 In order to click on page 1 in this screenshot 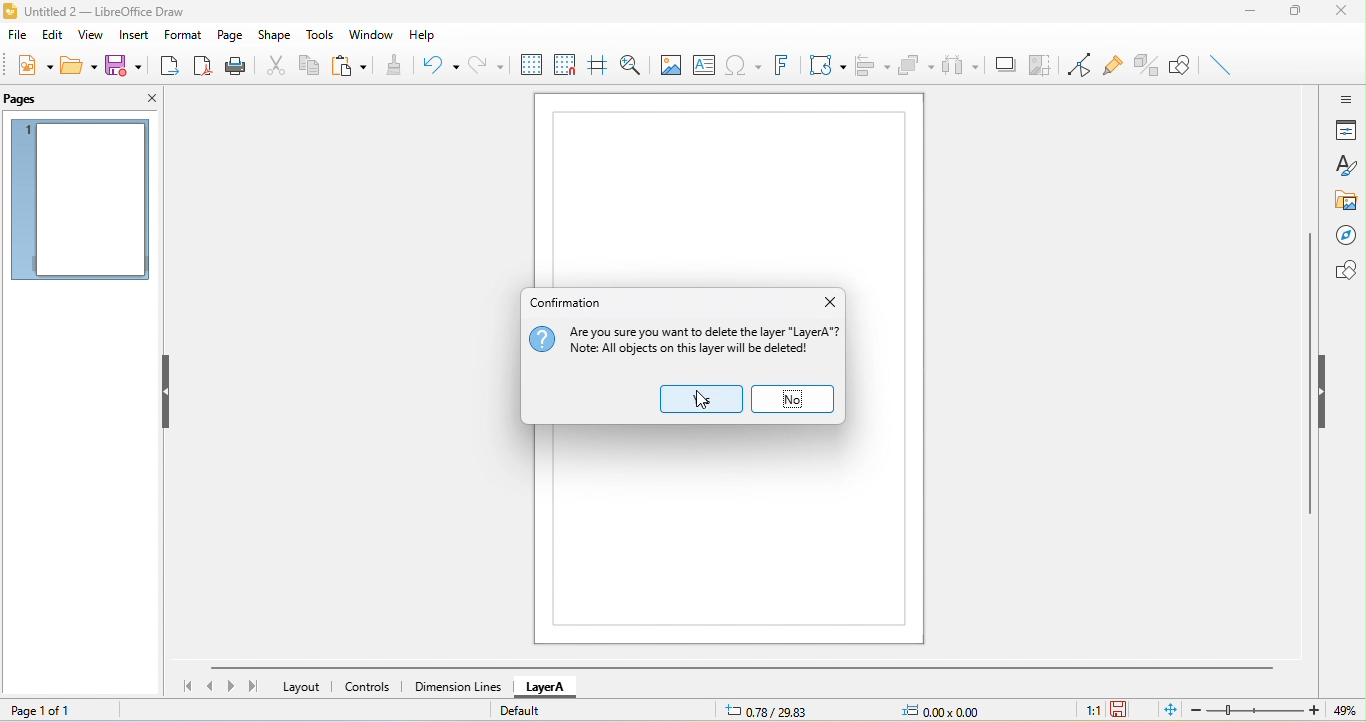, I will do `click(78, 200)`.